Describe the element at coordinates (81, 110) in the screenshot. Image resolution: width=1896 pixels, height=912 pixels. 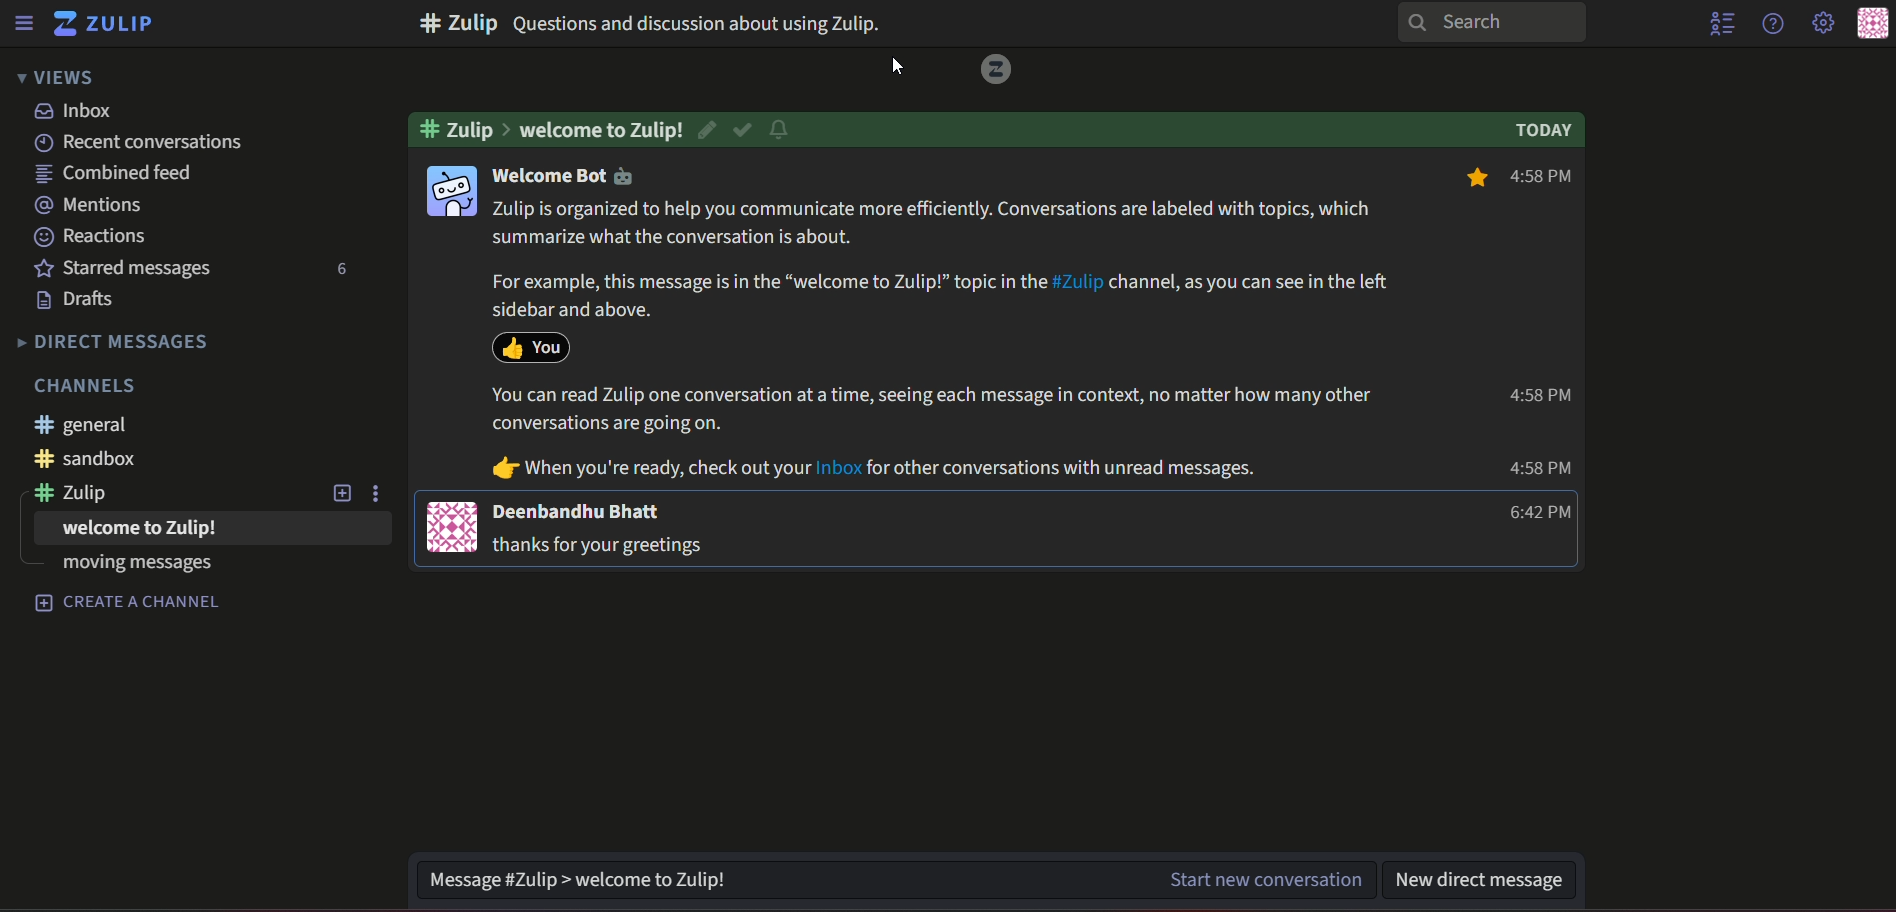
I see `inbox` at that location.